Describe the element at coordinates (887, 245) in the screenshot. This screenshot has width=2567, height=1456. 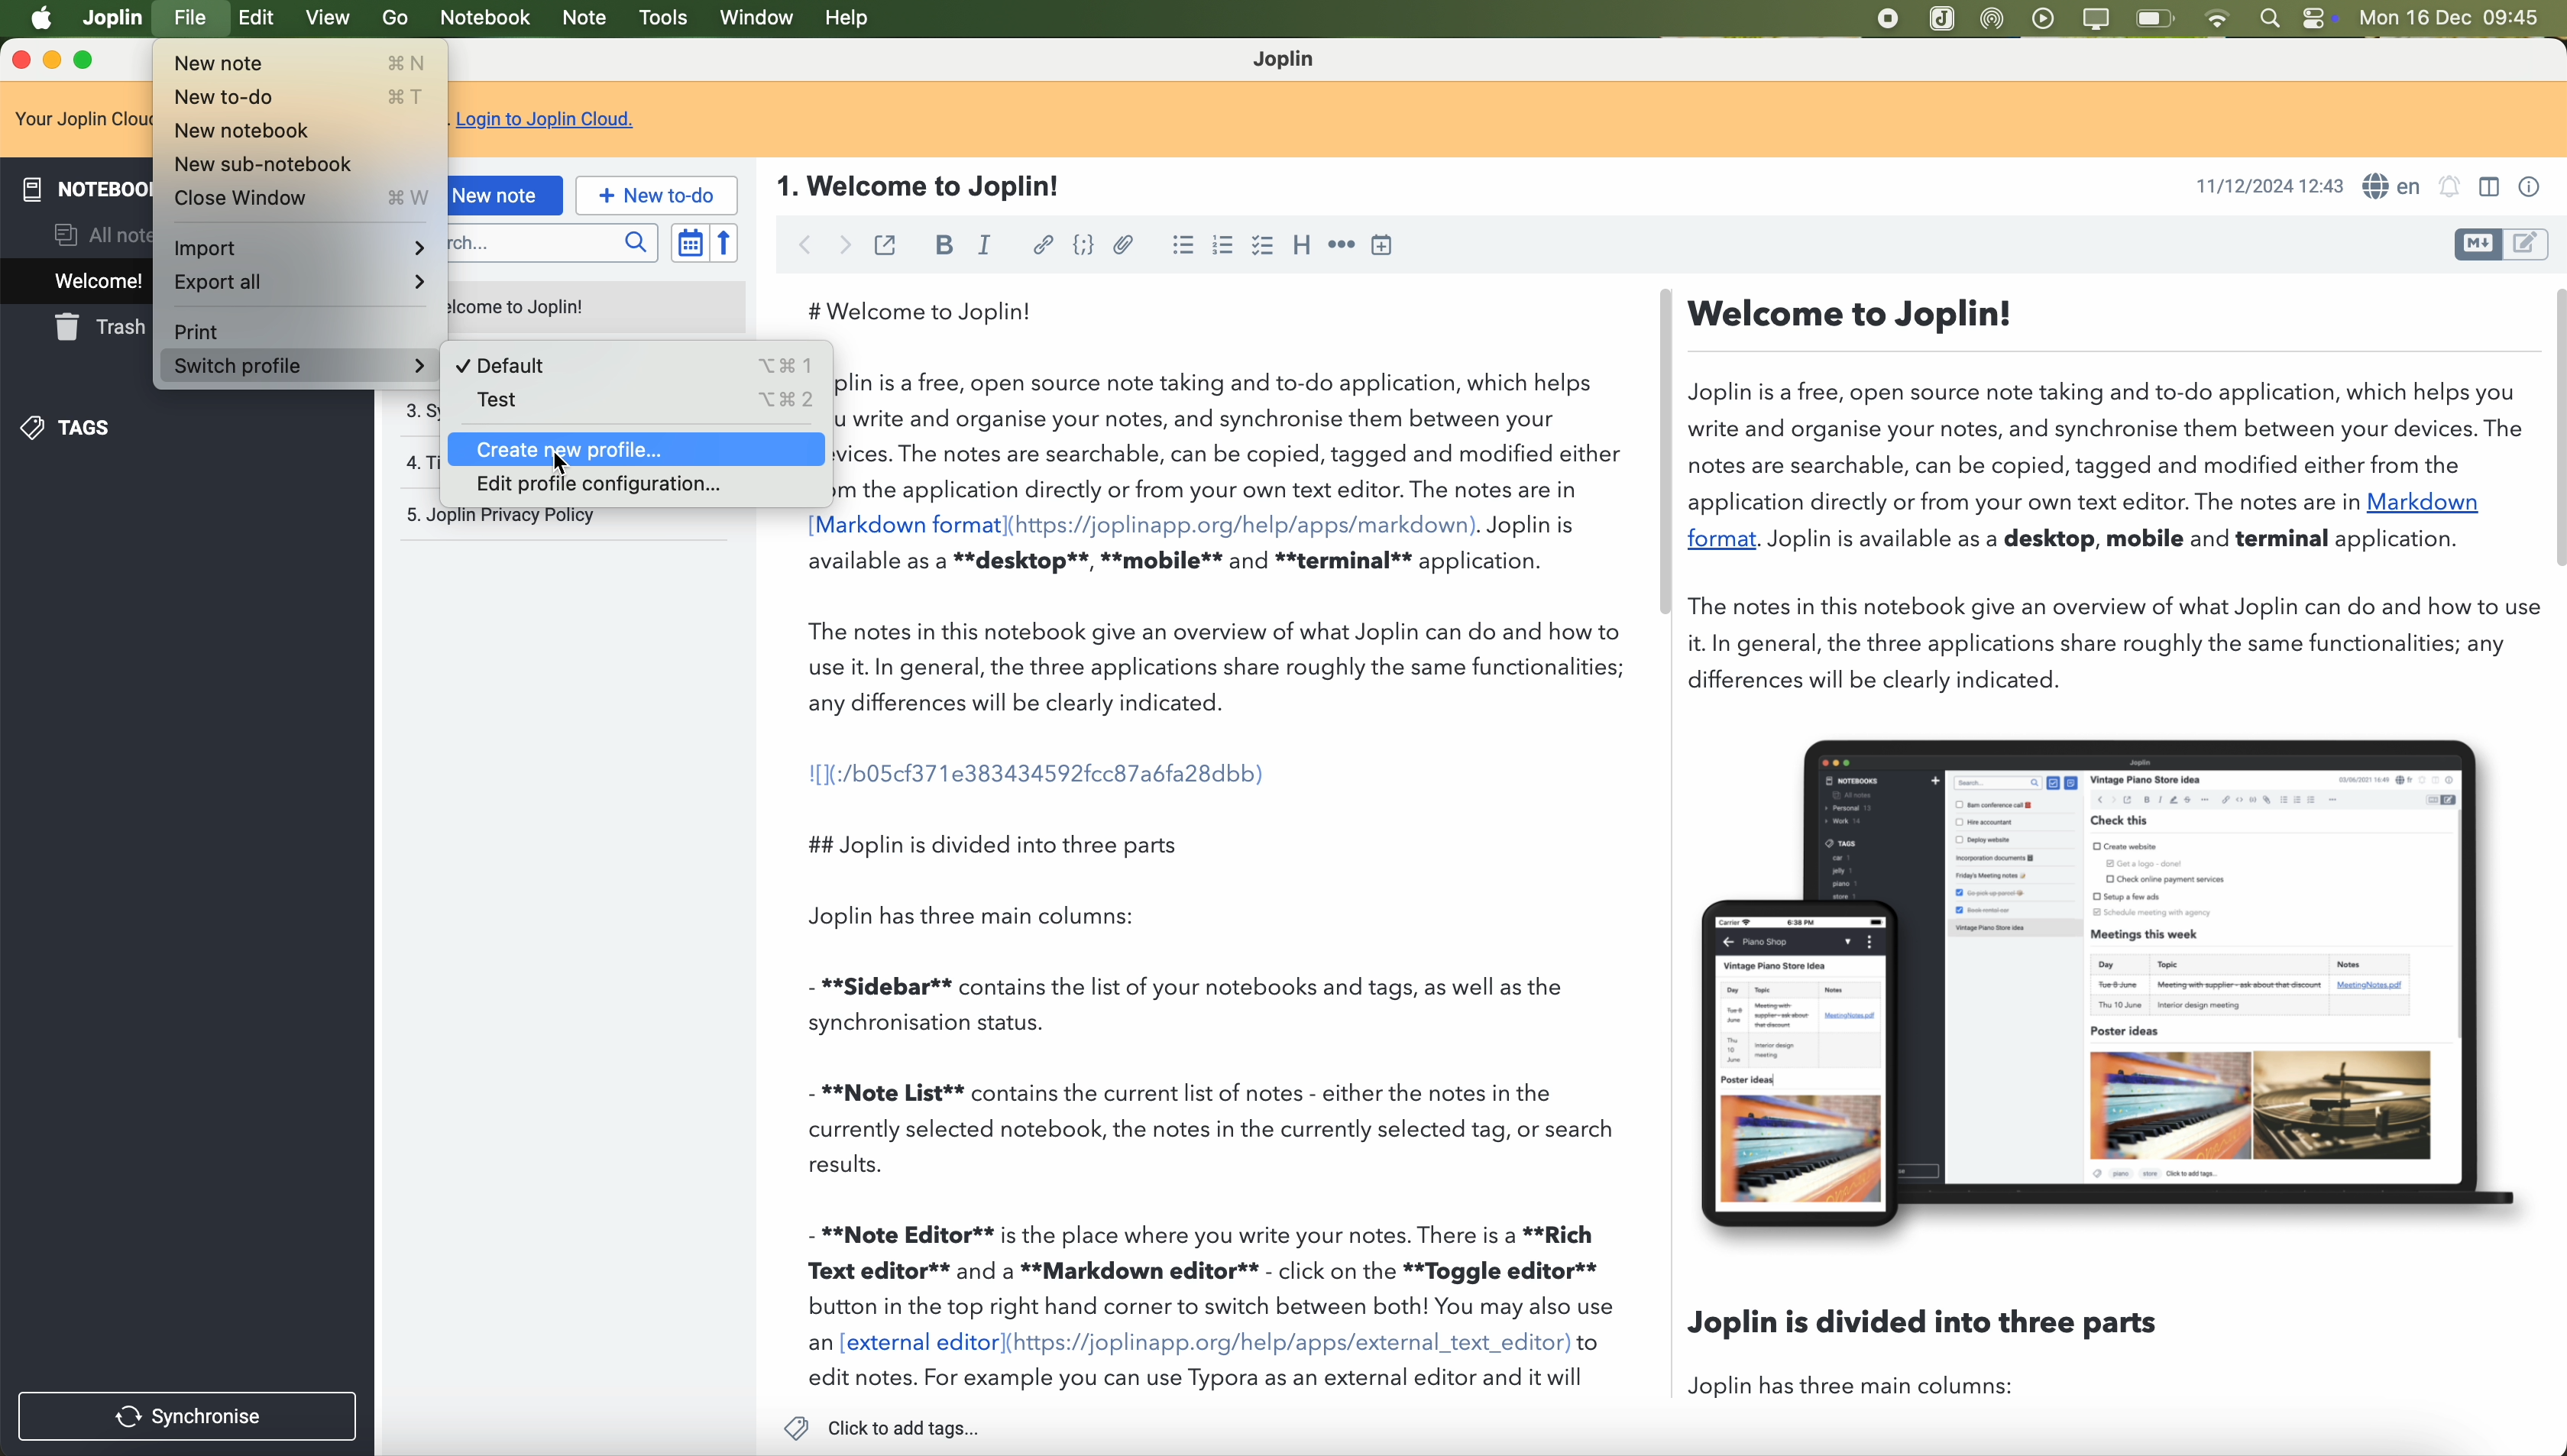
I see `toggle external editing` at that location.